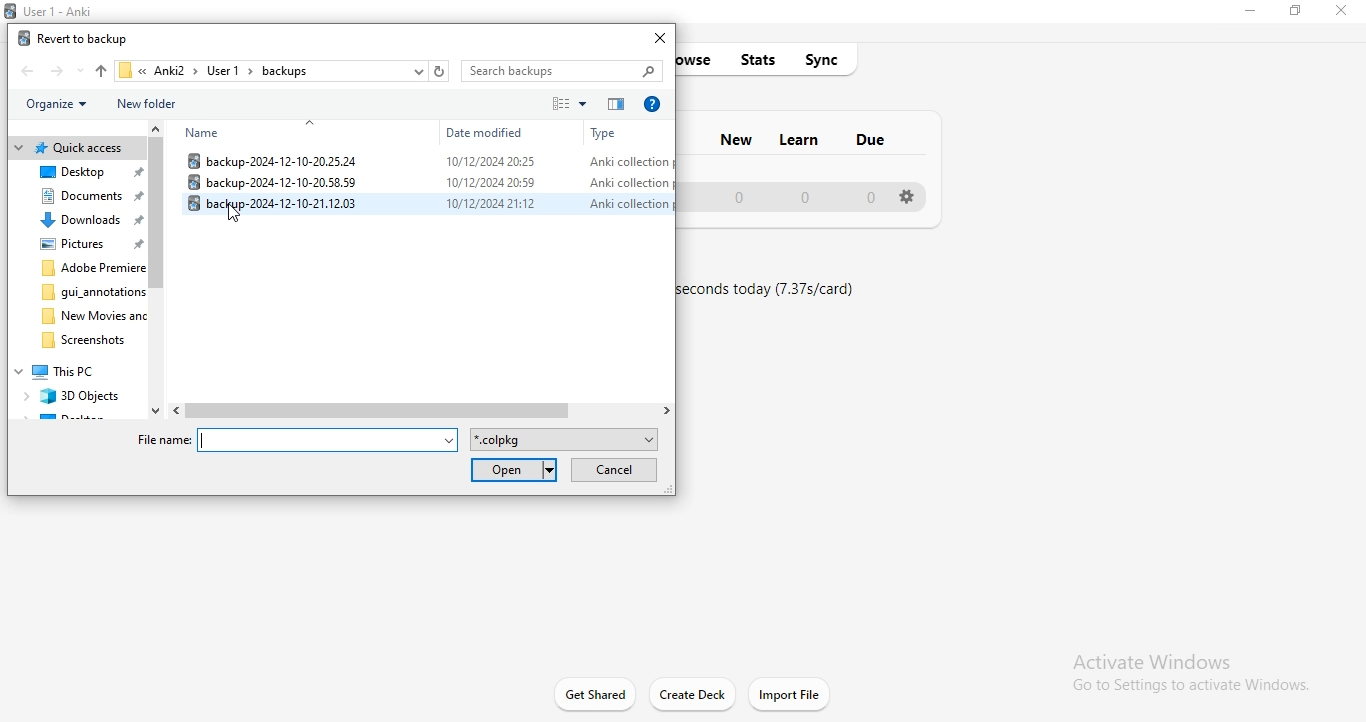  Describe the element at coordinates (28, 70) in the screenshot. I see `file back` at that location.